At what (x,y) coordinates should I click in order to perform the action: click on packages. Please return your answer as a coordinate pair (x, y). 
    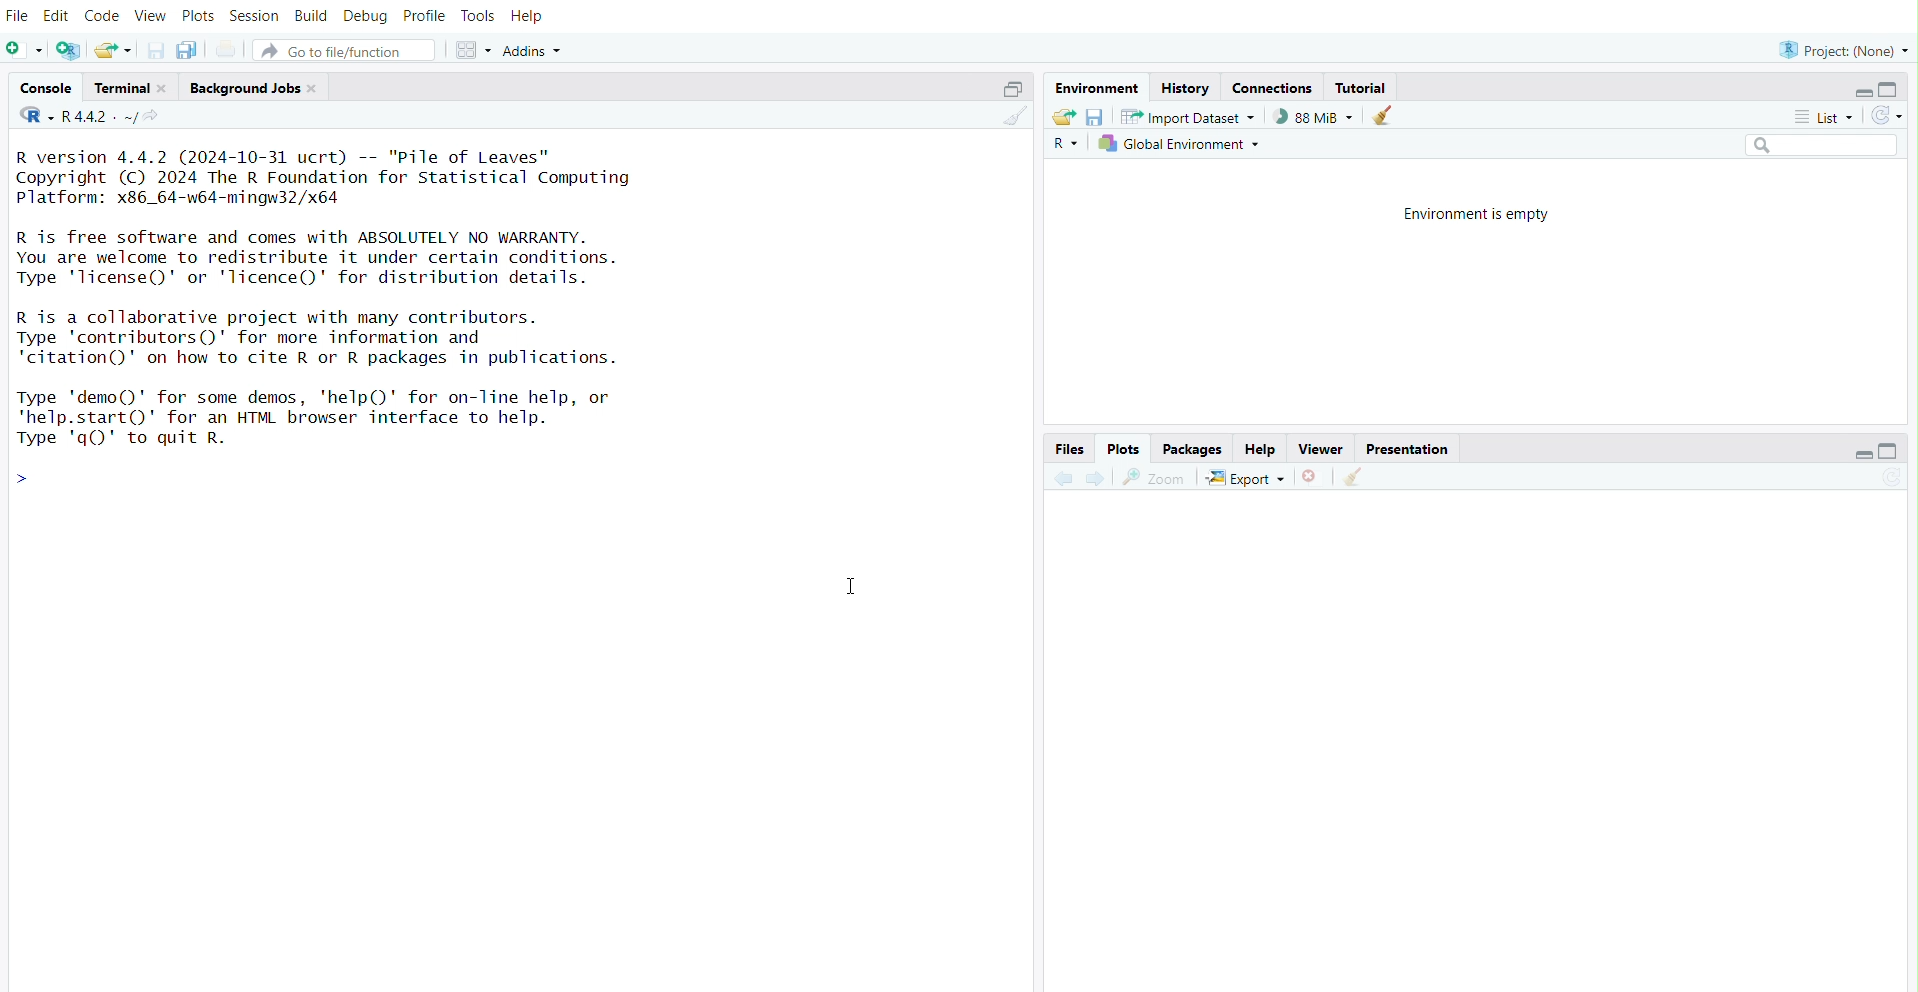
    Looking at the image, I should click on (1191, 448).